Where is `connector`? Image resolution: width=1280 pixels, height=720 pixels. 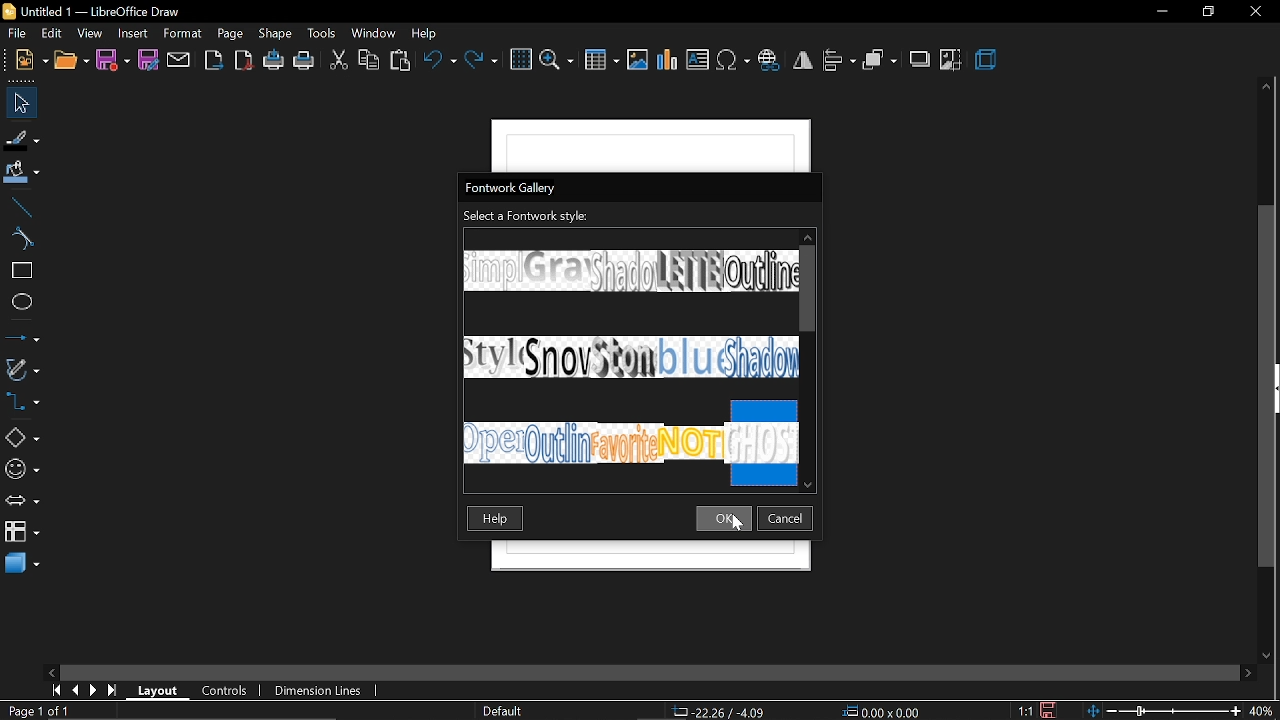 connector is located at coordinates (23, 402).